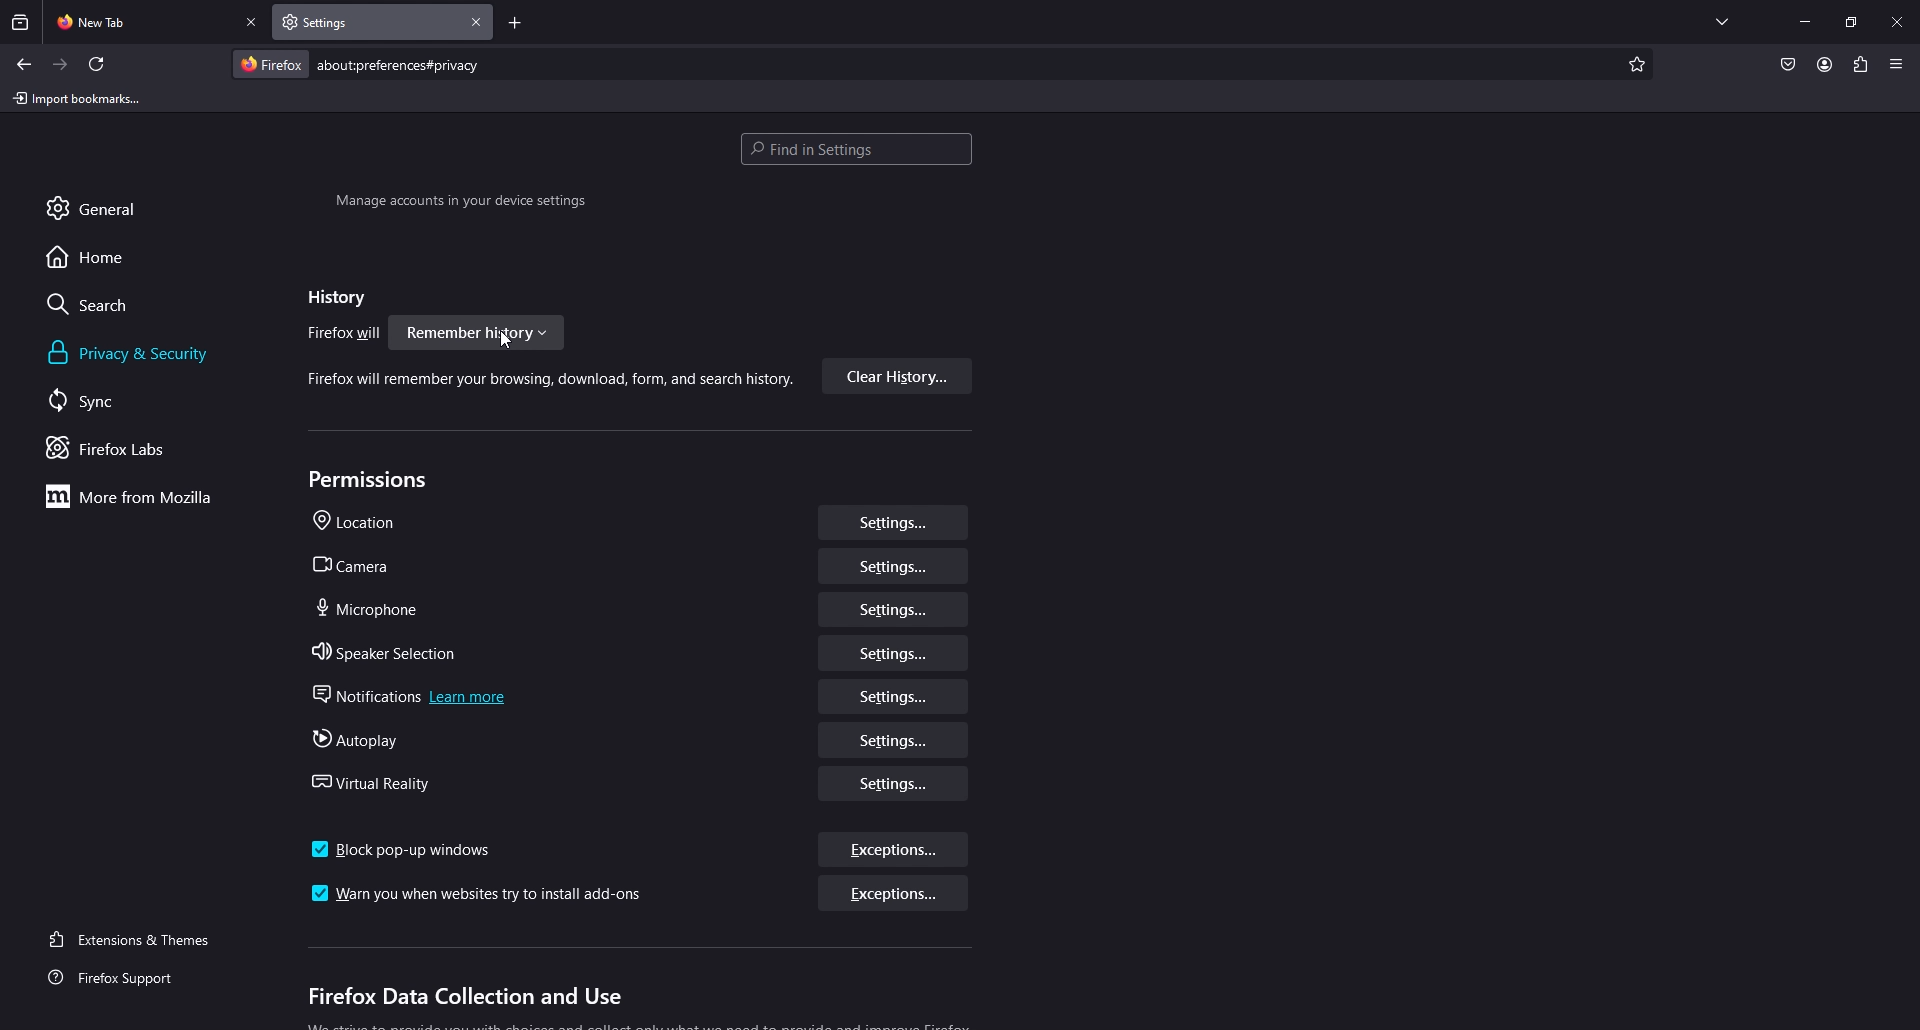 The width and height of the screenshot is (1920, 1030). Describe the element at coordinates (890, 896) in the screenshot. I see `exceptions` at that location.